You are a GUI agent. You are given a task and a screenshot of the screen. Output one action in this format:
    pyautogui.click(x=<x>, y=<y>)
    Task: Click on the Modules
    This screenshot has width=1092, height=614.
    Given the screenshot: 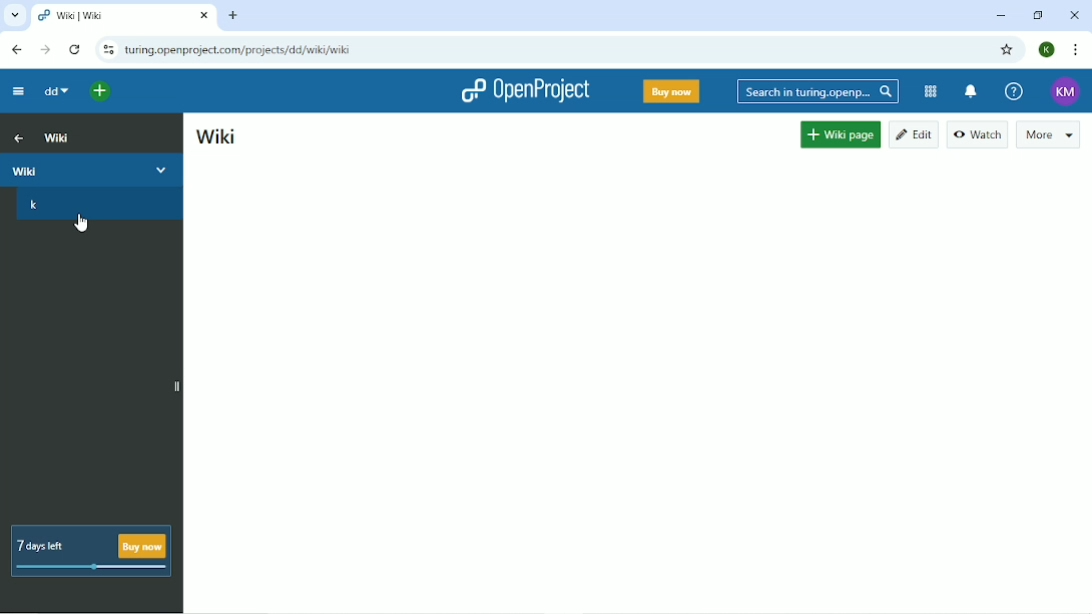 What is the action you would take?
    pyautogui.click(x=931, y=92)
    